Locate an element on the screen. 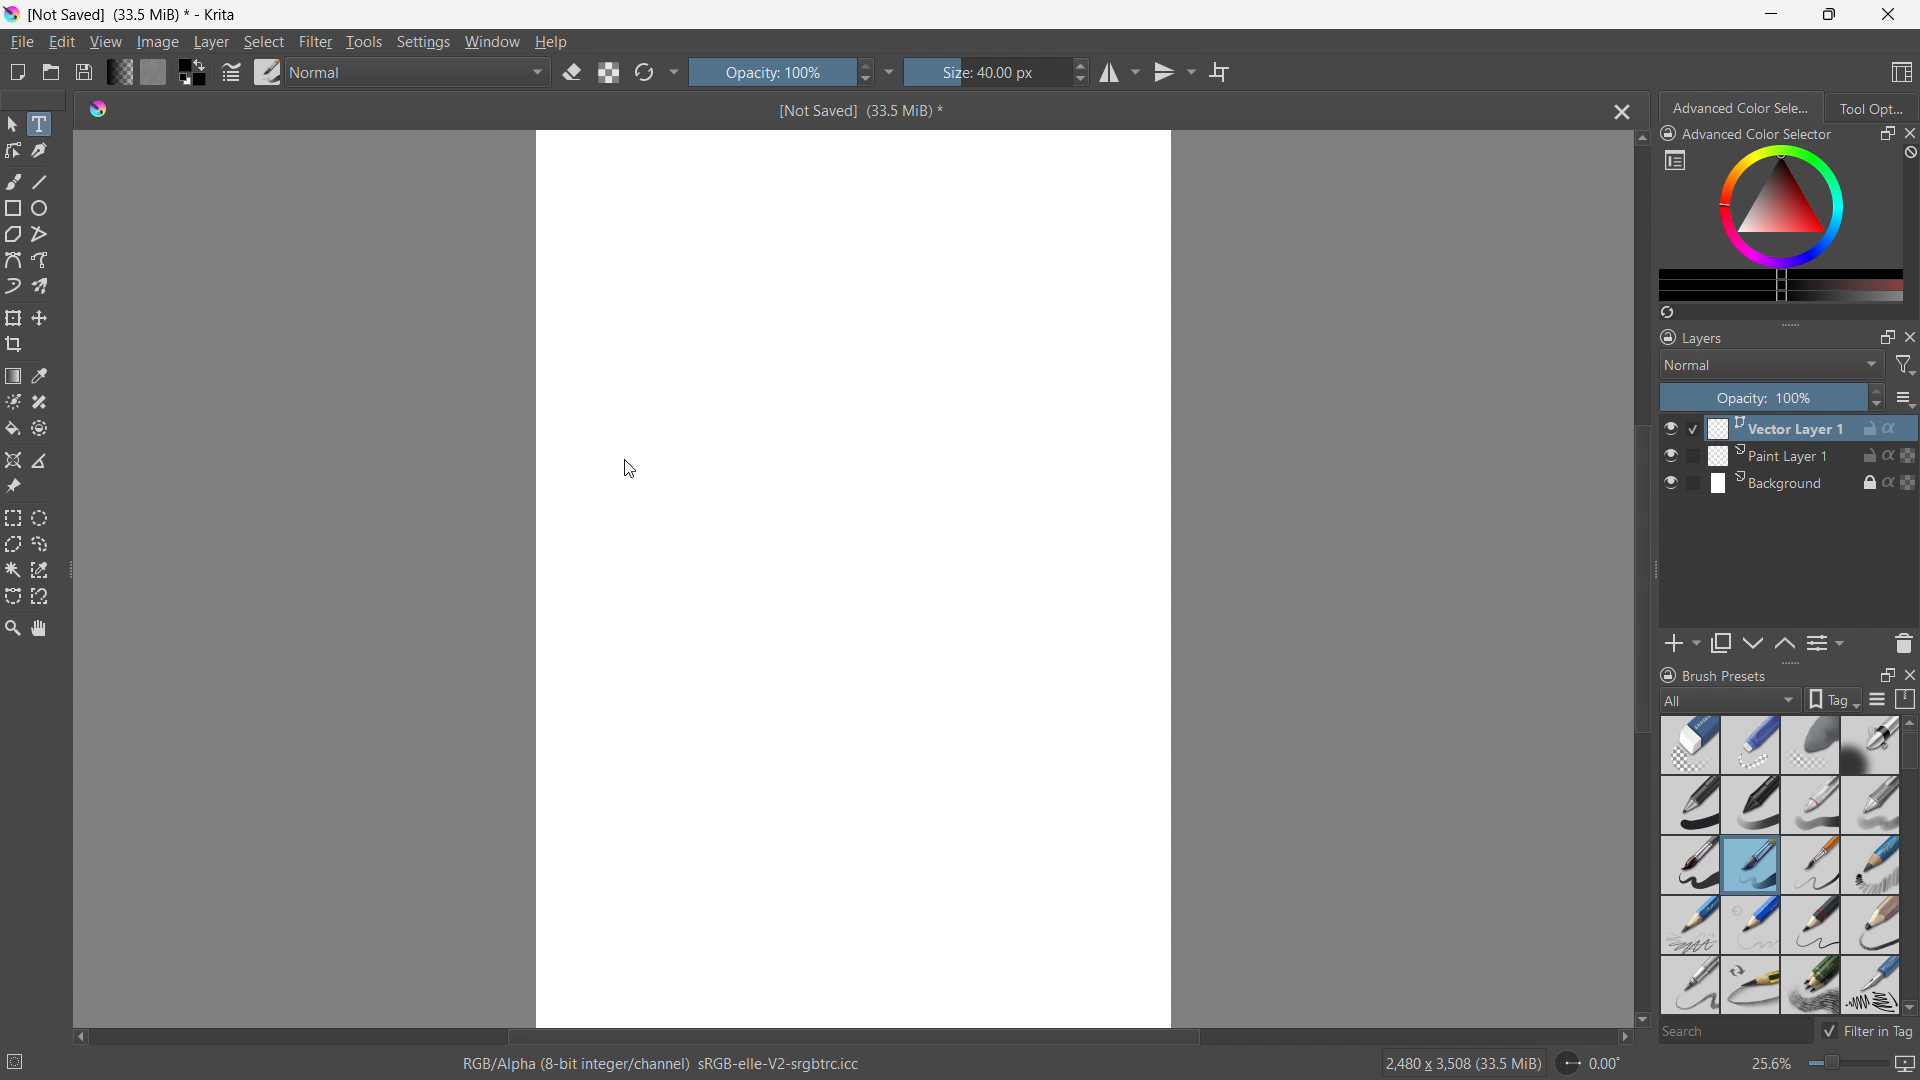  resize is located at coordinates (1790, 322).